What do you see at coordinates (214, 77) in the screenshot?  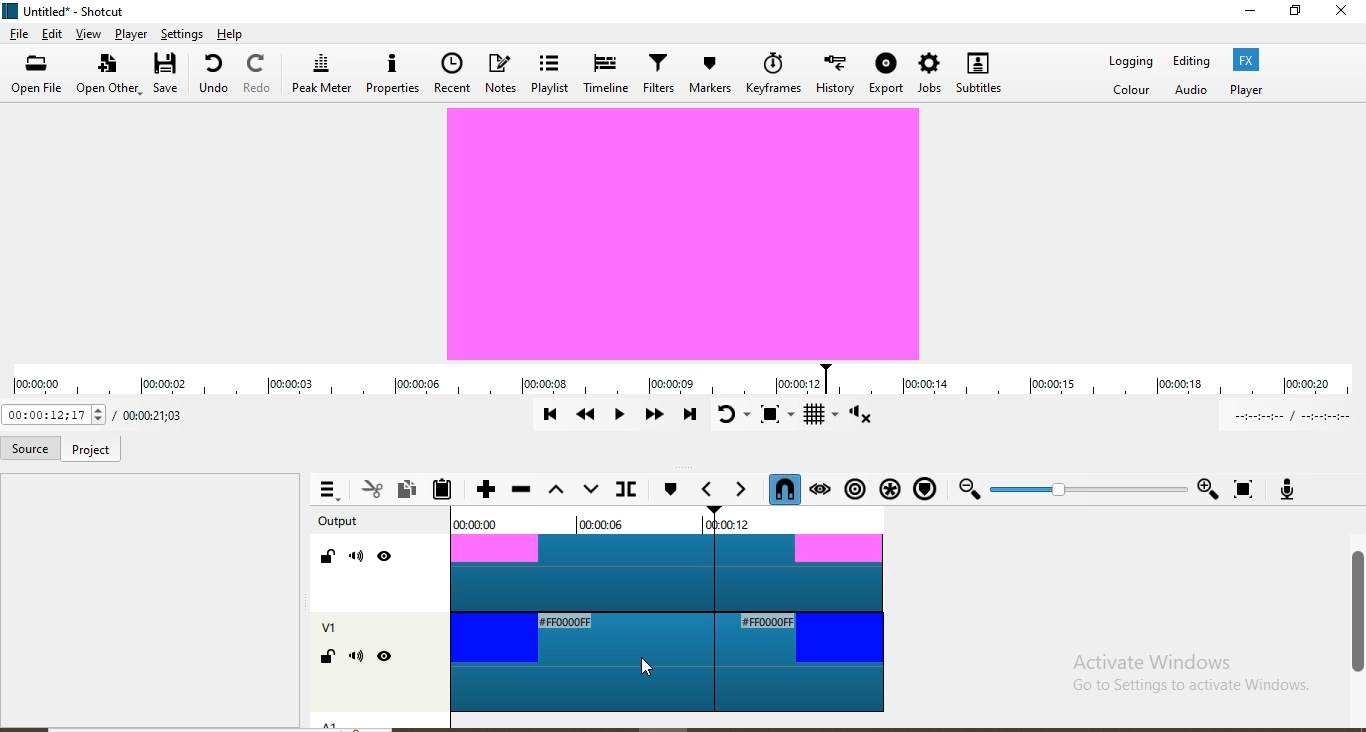 I see `undo` at bounding box center [214, 77].